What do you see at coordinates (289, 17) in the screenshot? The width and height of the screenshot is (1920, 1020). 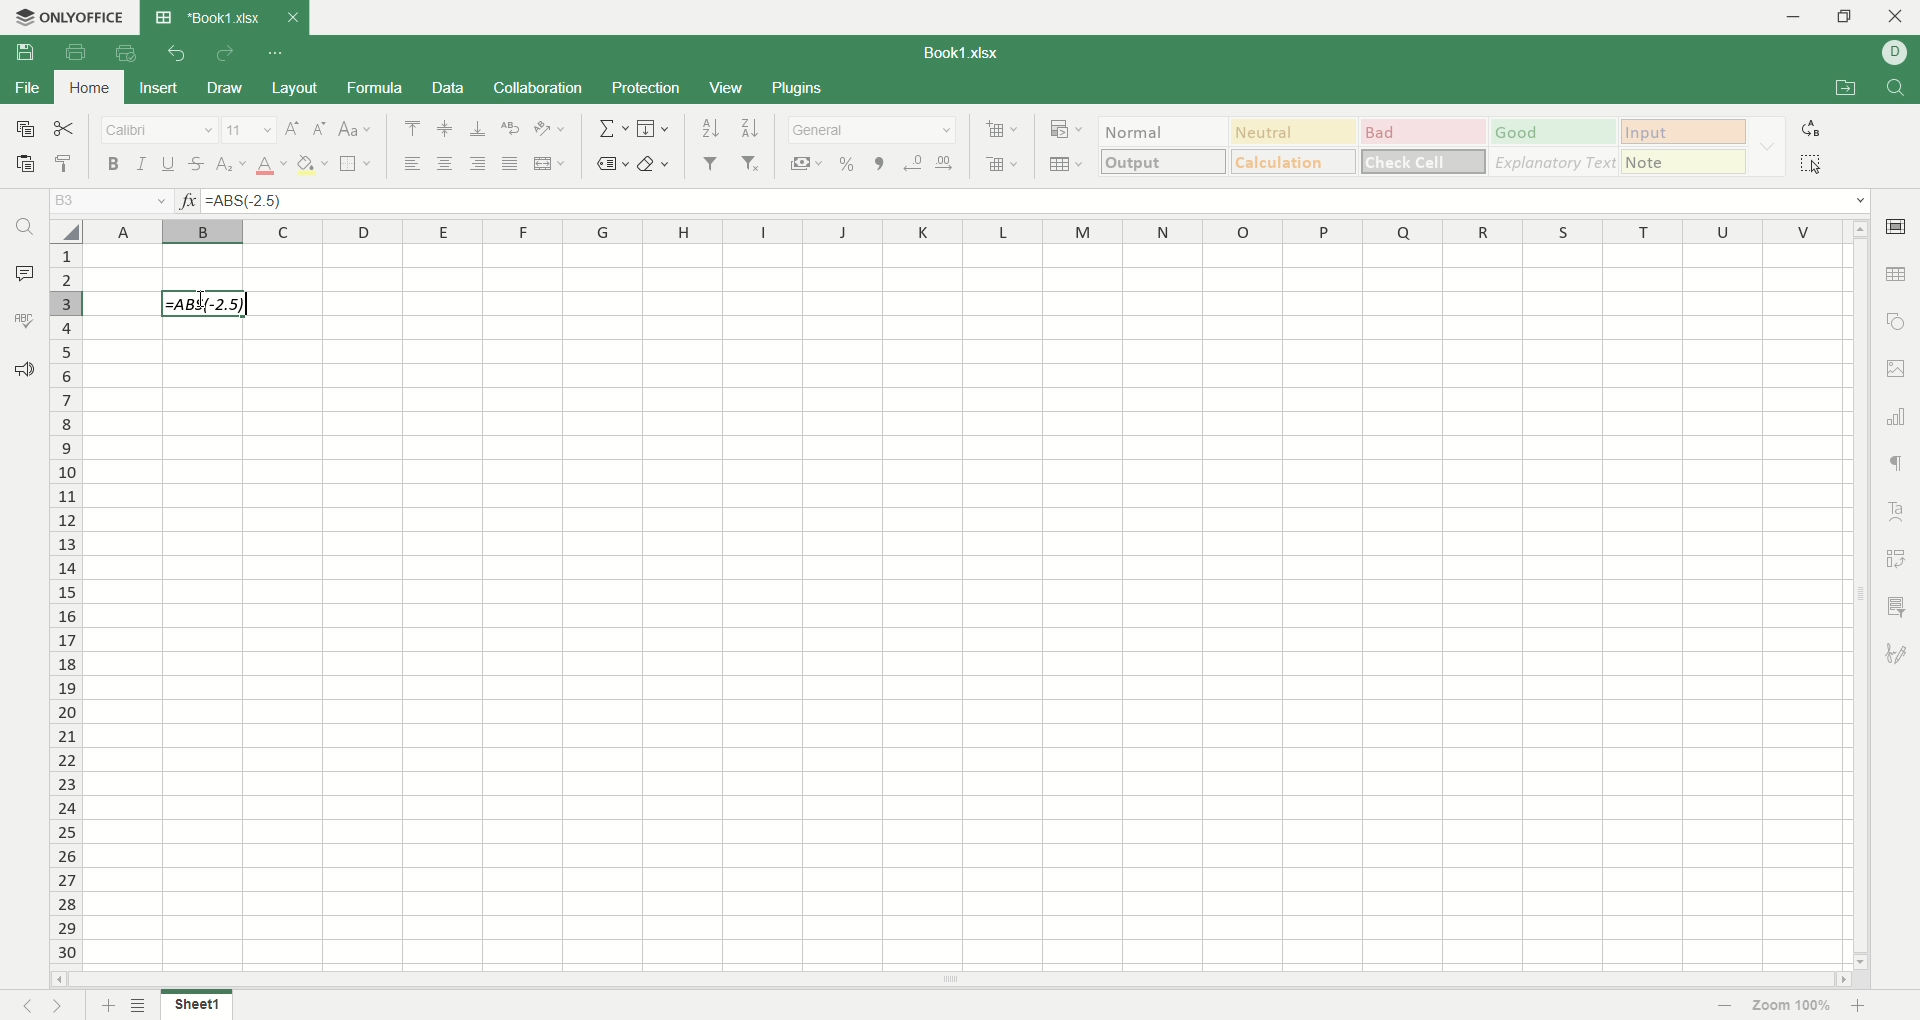 I see `closes` at bounding box center [289, 17].